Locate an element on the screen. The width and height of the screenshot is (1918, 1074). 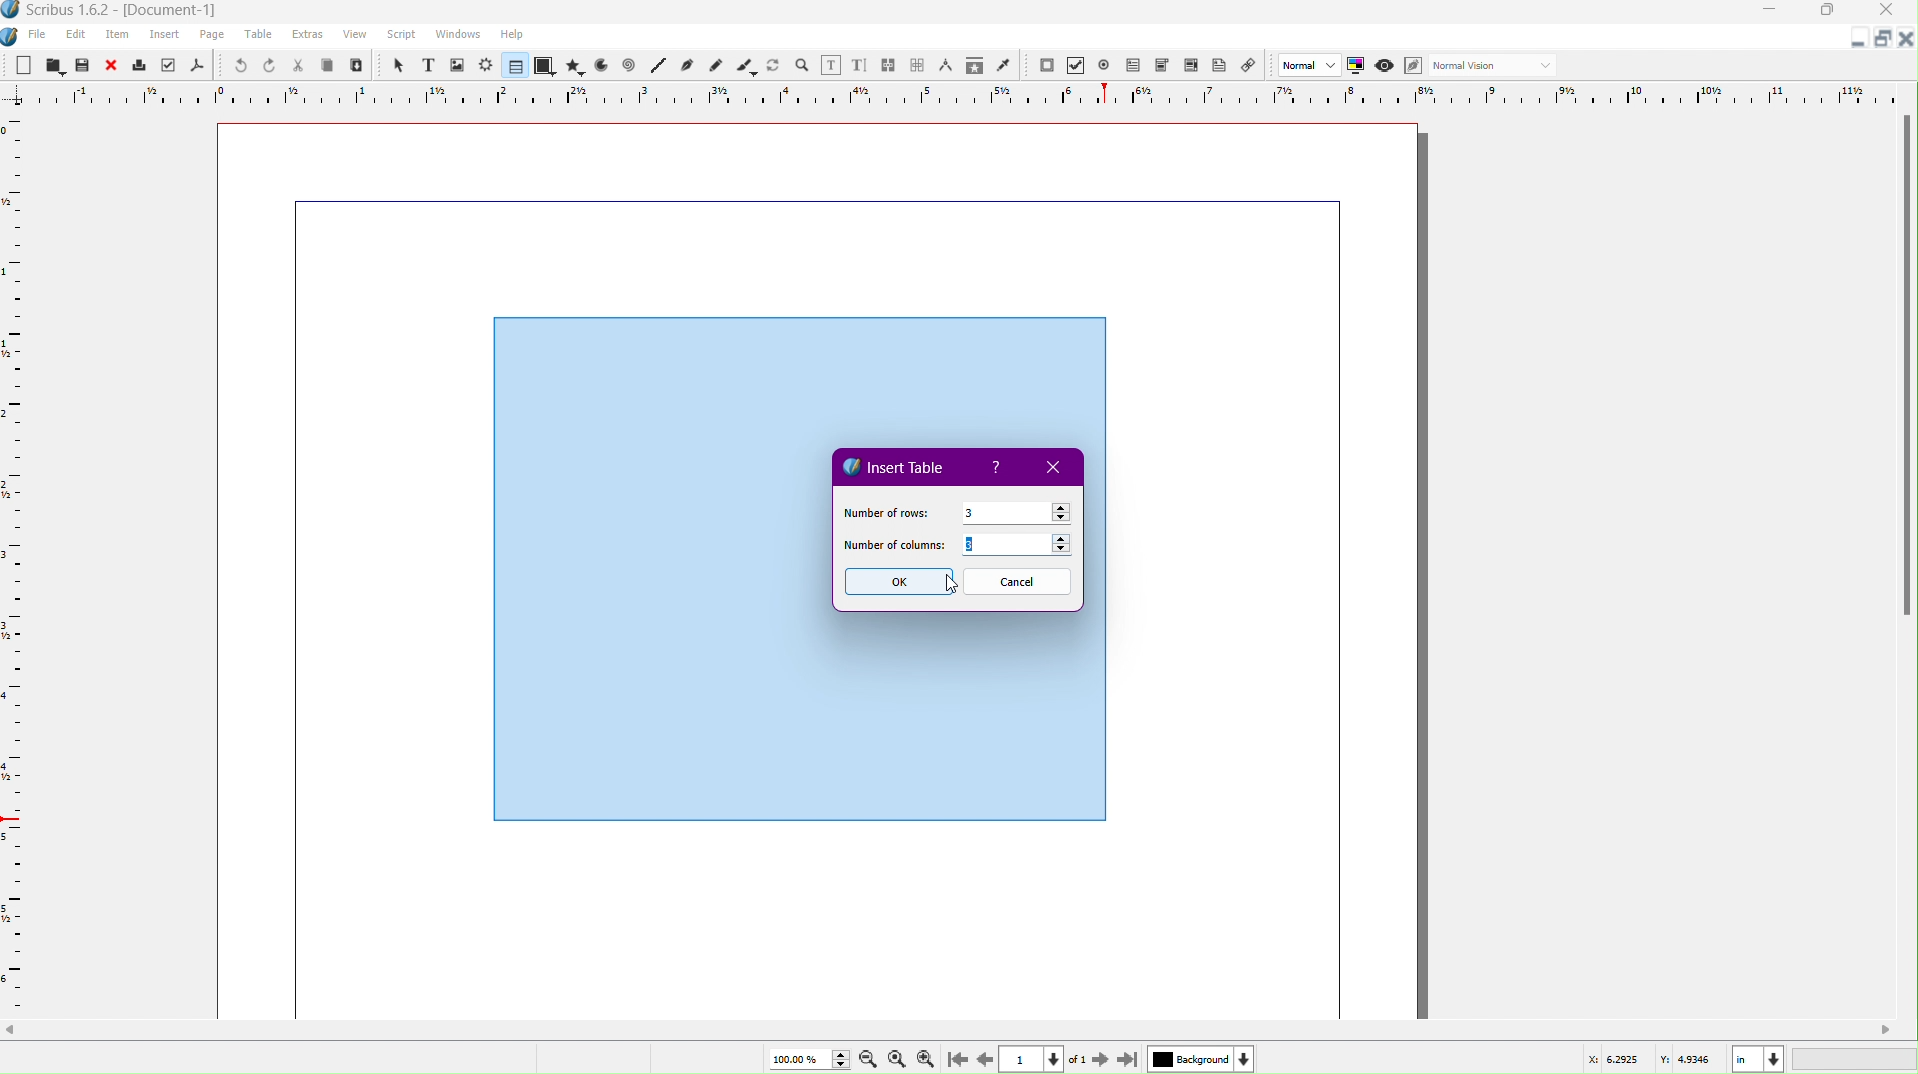
Scrollbar is located at coordinates (959, 1030).